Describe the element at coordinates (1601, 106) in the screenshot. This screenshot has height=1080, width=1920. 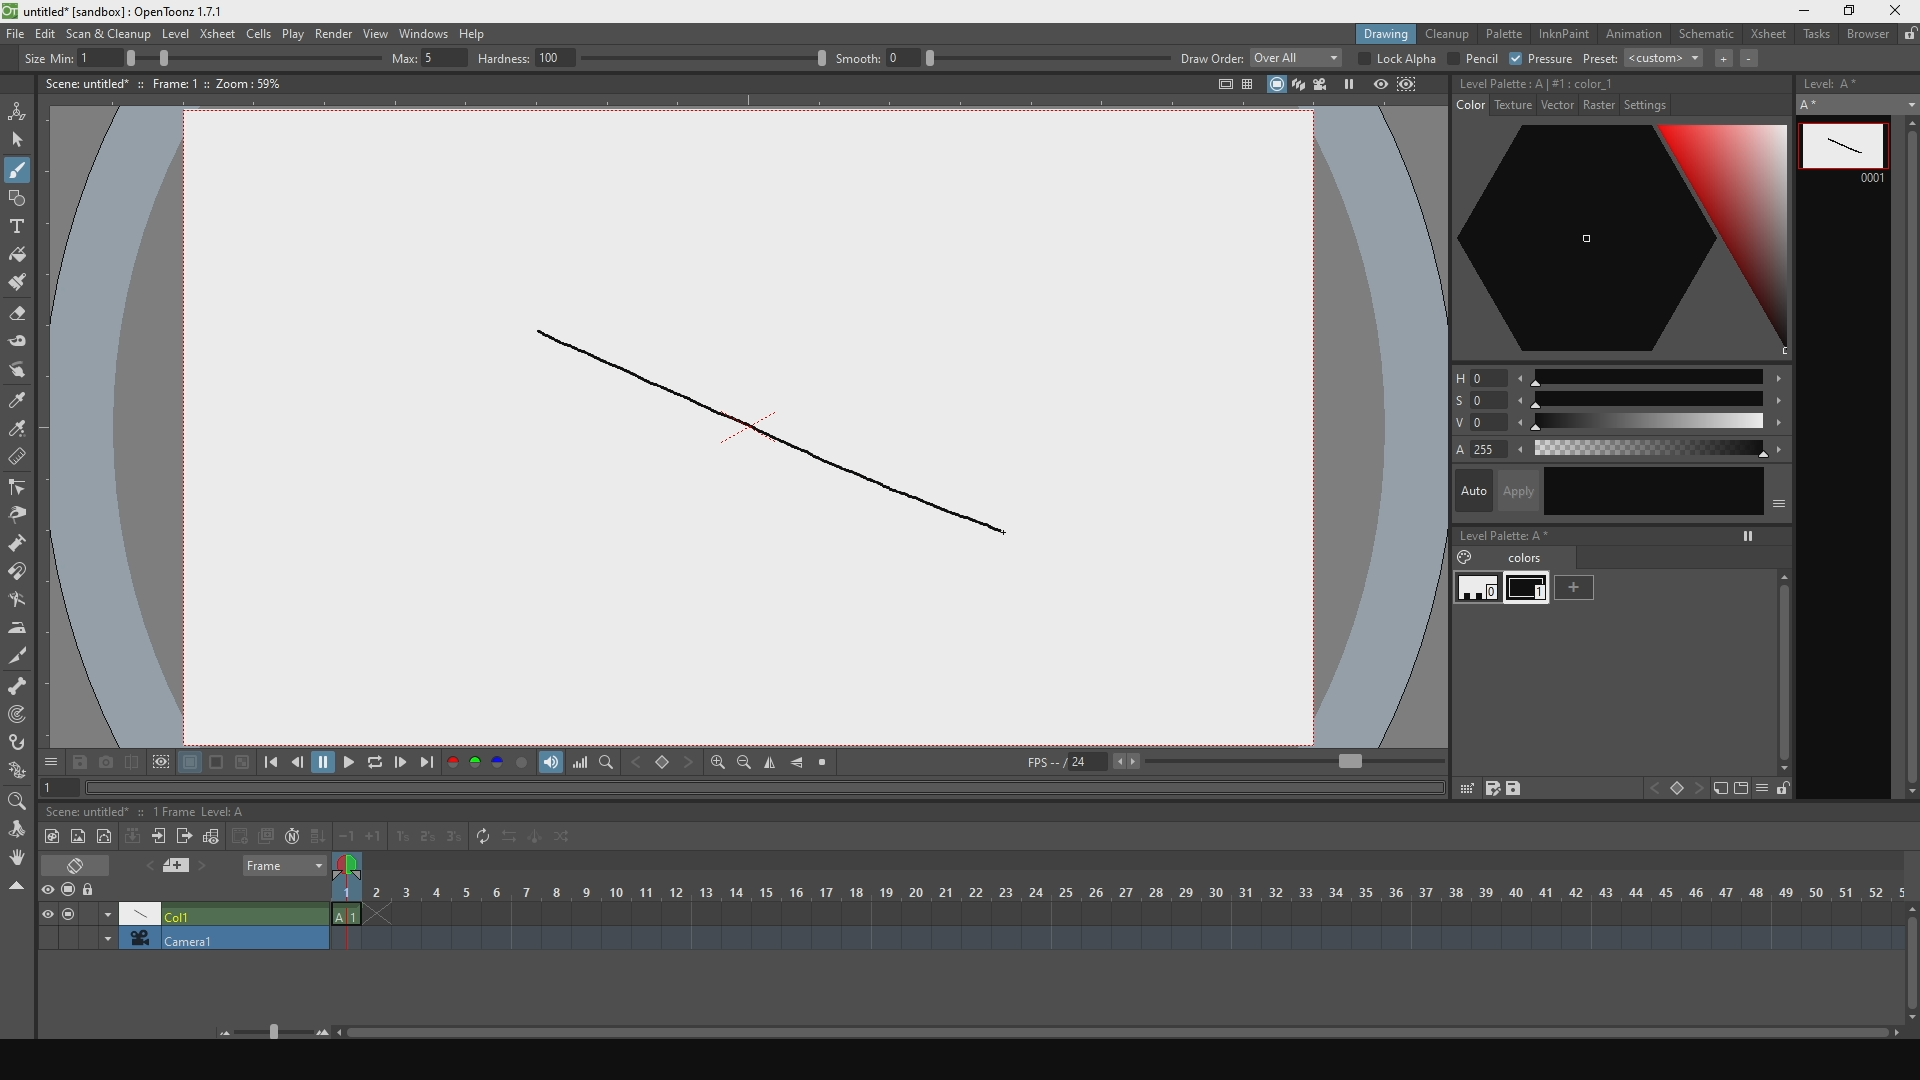
I see `raster` at that location.